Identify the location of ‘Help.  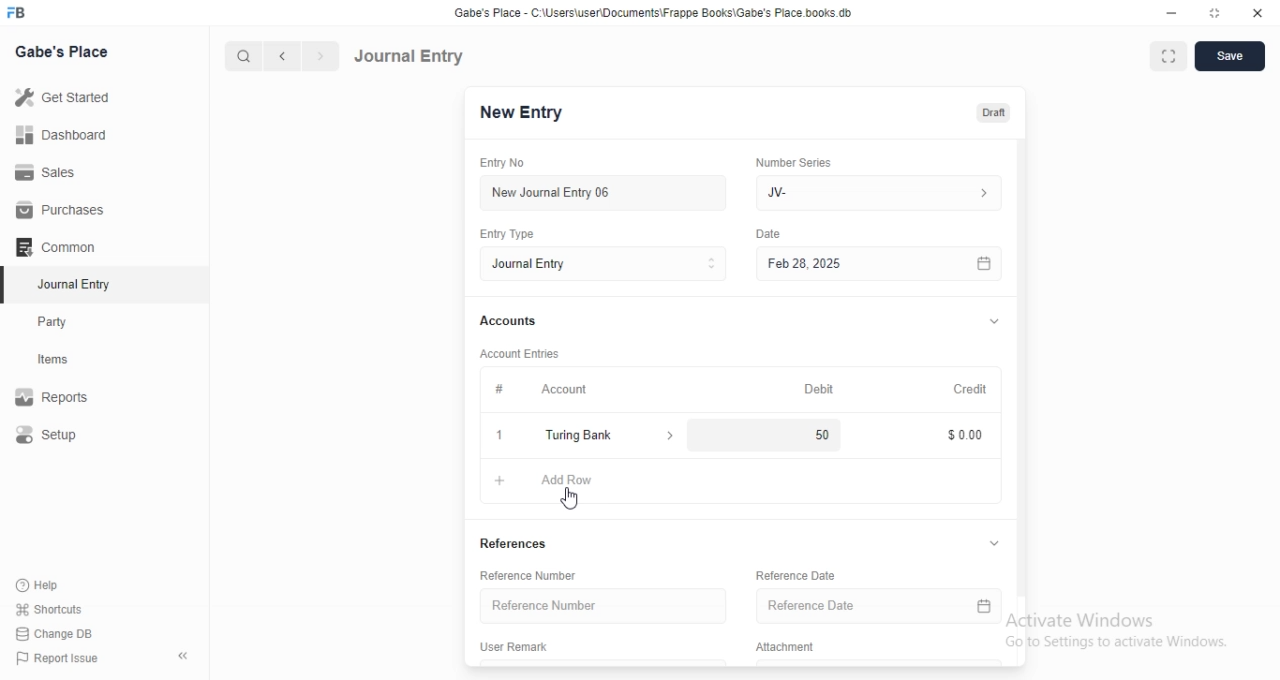
(61, 585).